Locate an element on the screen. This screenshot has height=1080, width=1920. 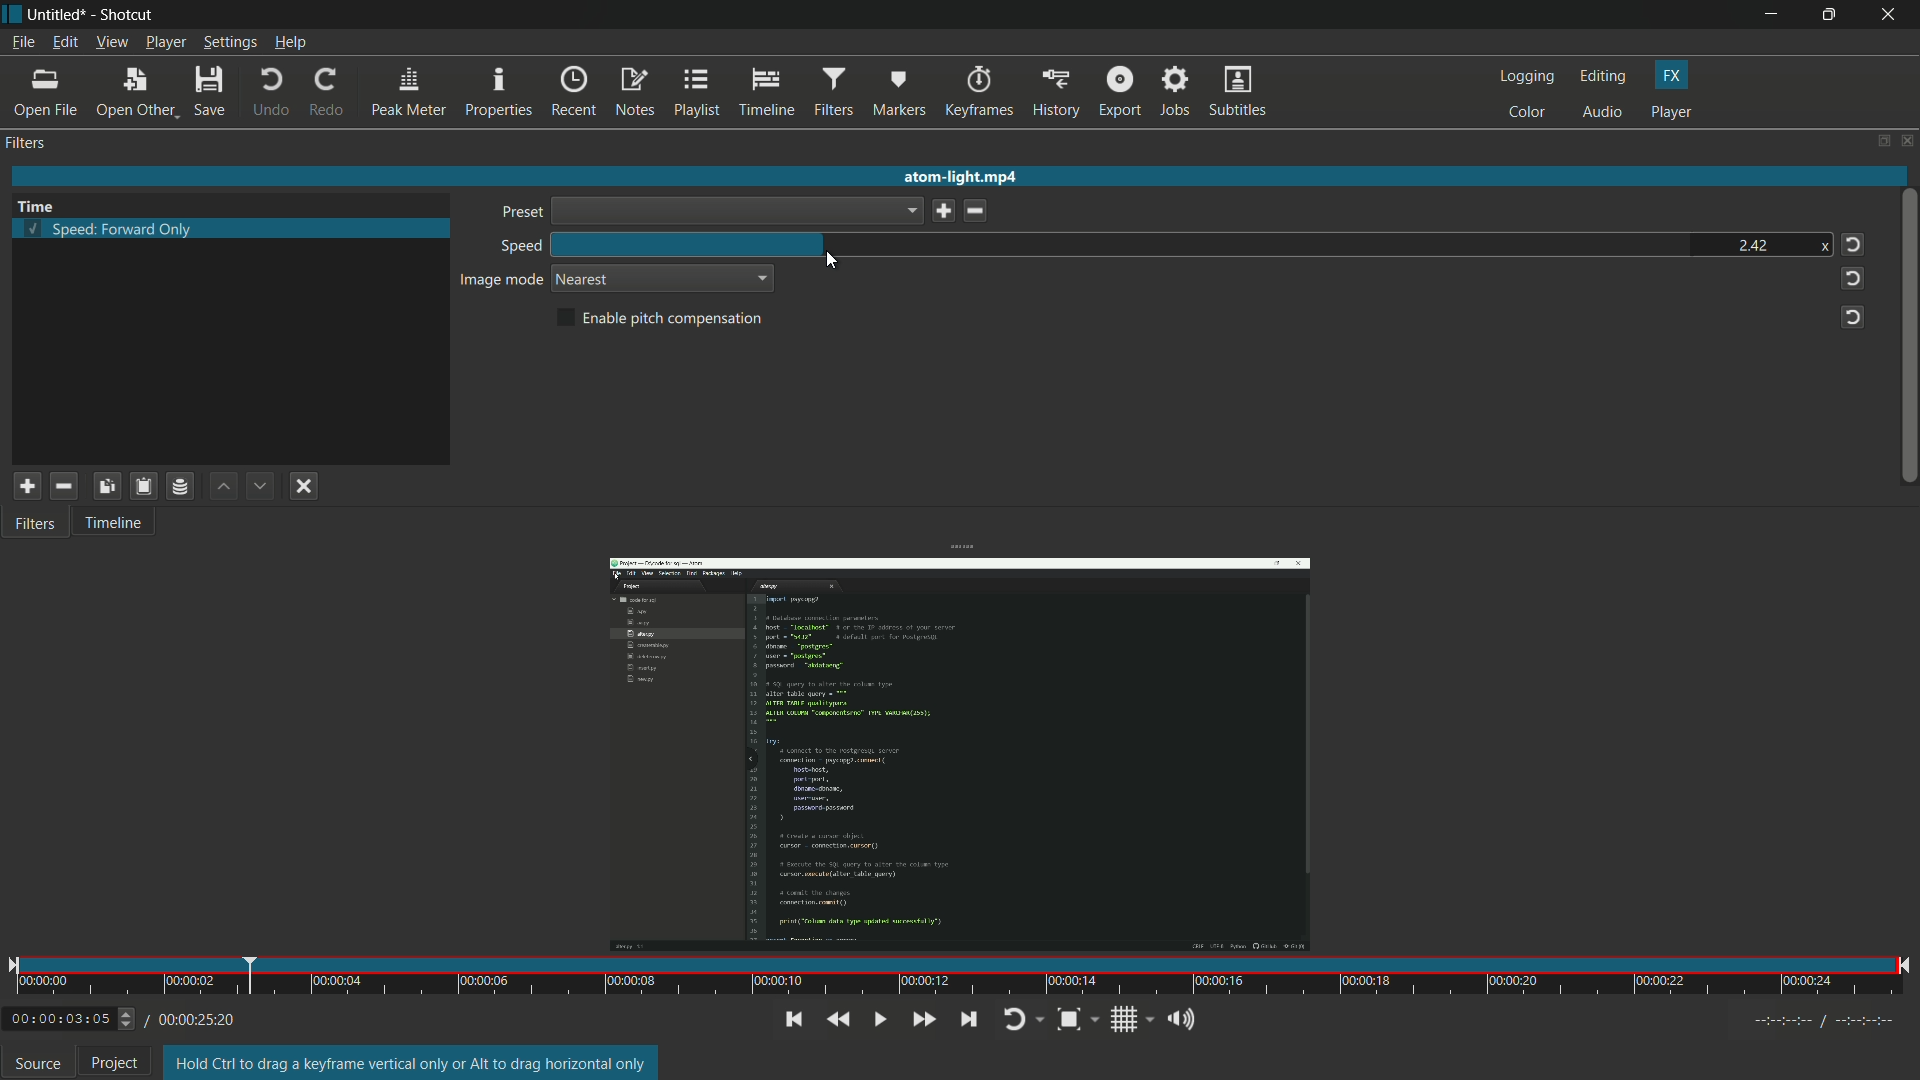
timeline is located at coordinates (766, 94).